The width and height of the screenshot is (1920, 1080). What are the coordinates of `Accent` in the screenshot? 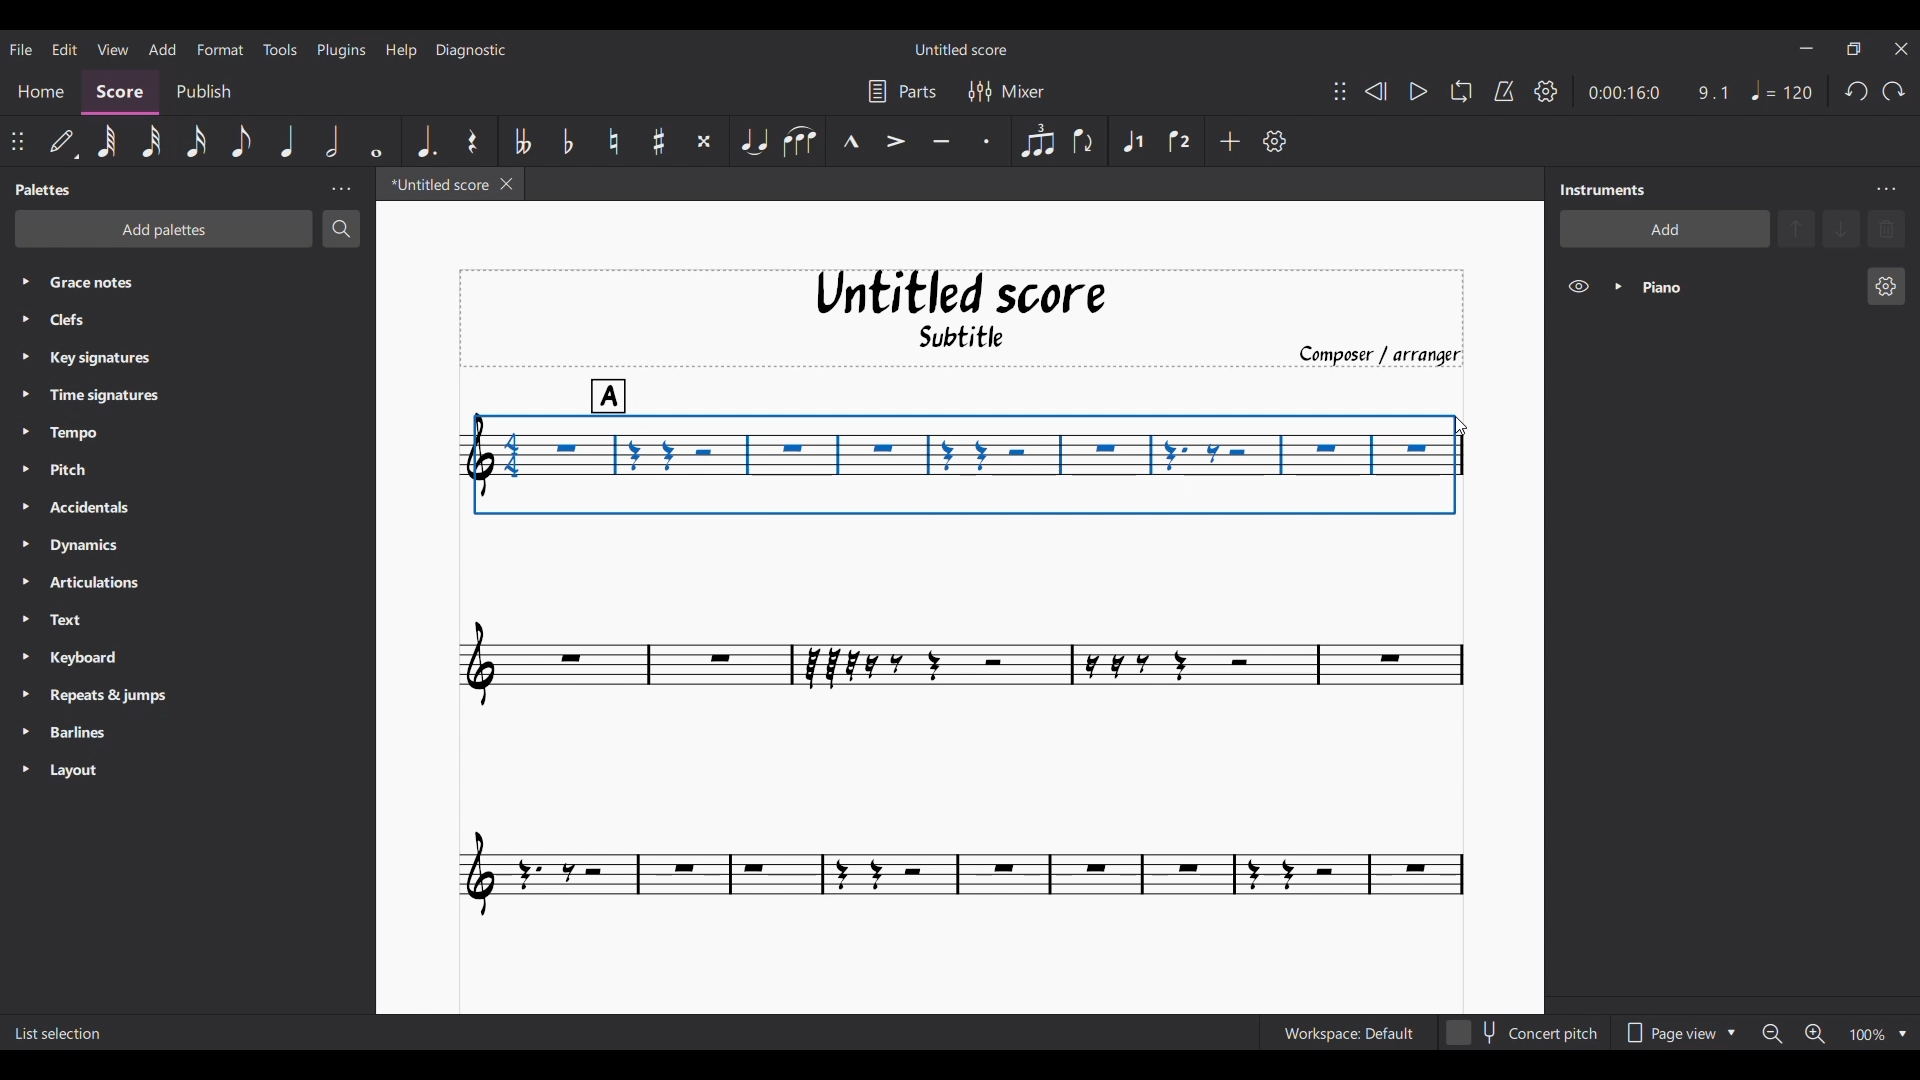 It's located at (894, 141).